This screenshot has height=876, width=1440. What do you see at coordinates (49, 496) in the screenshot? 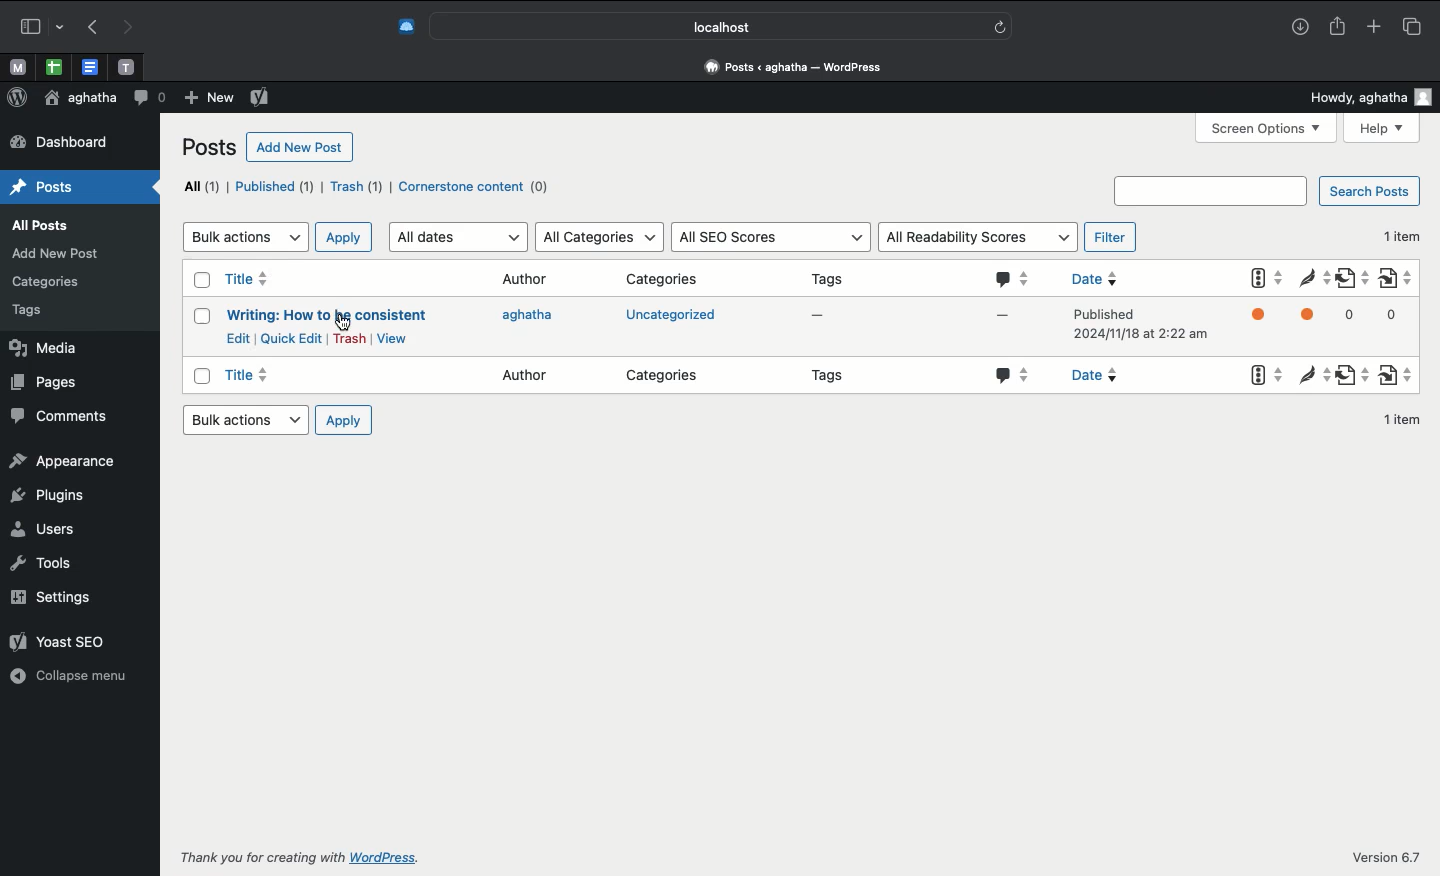
I see `plugins` at bounding box center [49, 496].